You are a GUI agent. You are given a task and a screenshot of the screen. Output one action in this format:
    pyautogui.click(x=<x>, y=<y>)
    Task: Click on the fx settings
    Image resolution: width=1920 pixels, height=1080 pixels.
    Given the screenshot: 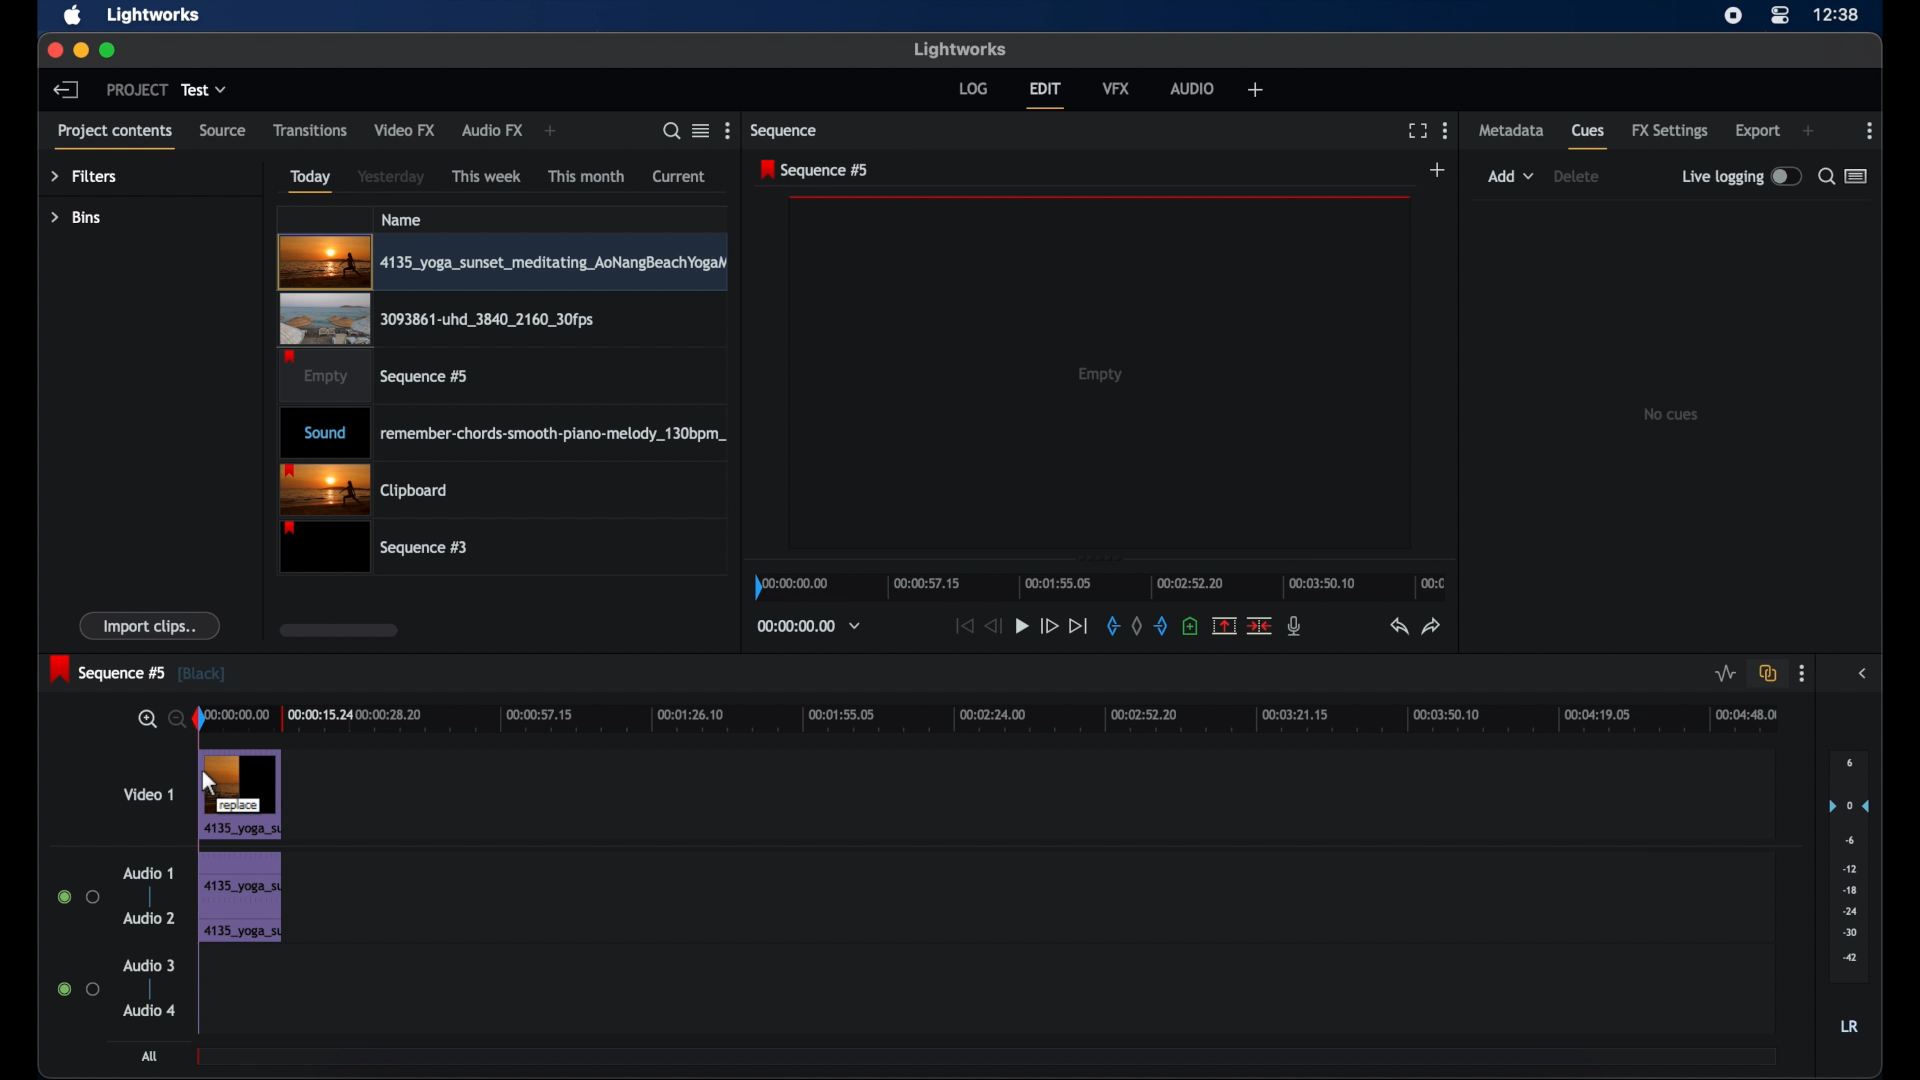 What is the action you would take?
    pyautogui.click(x=1670, y=131)
    